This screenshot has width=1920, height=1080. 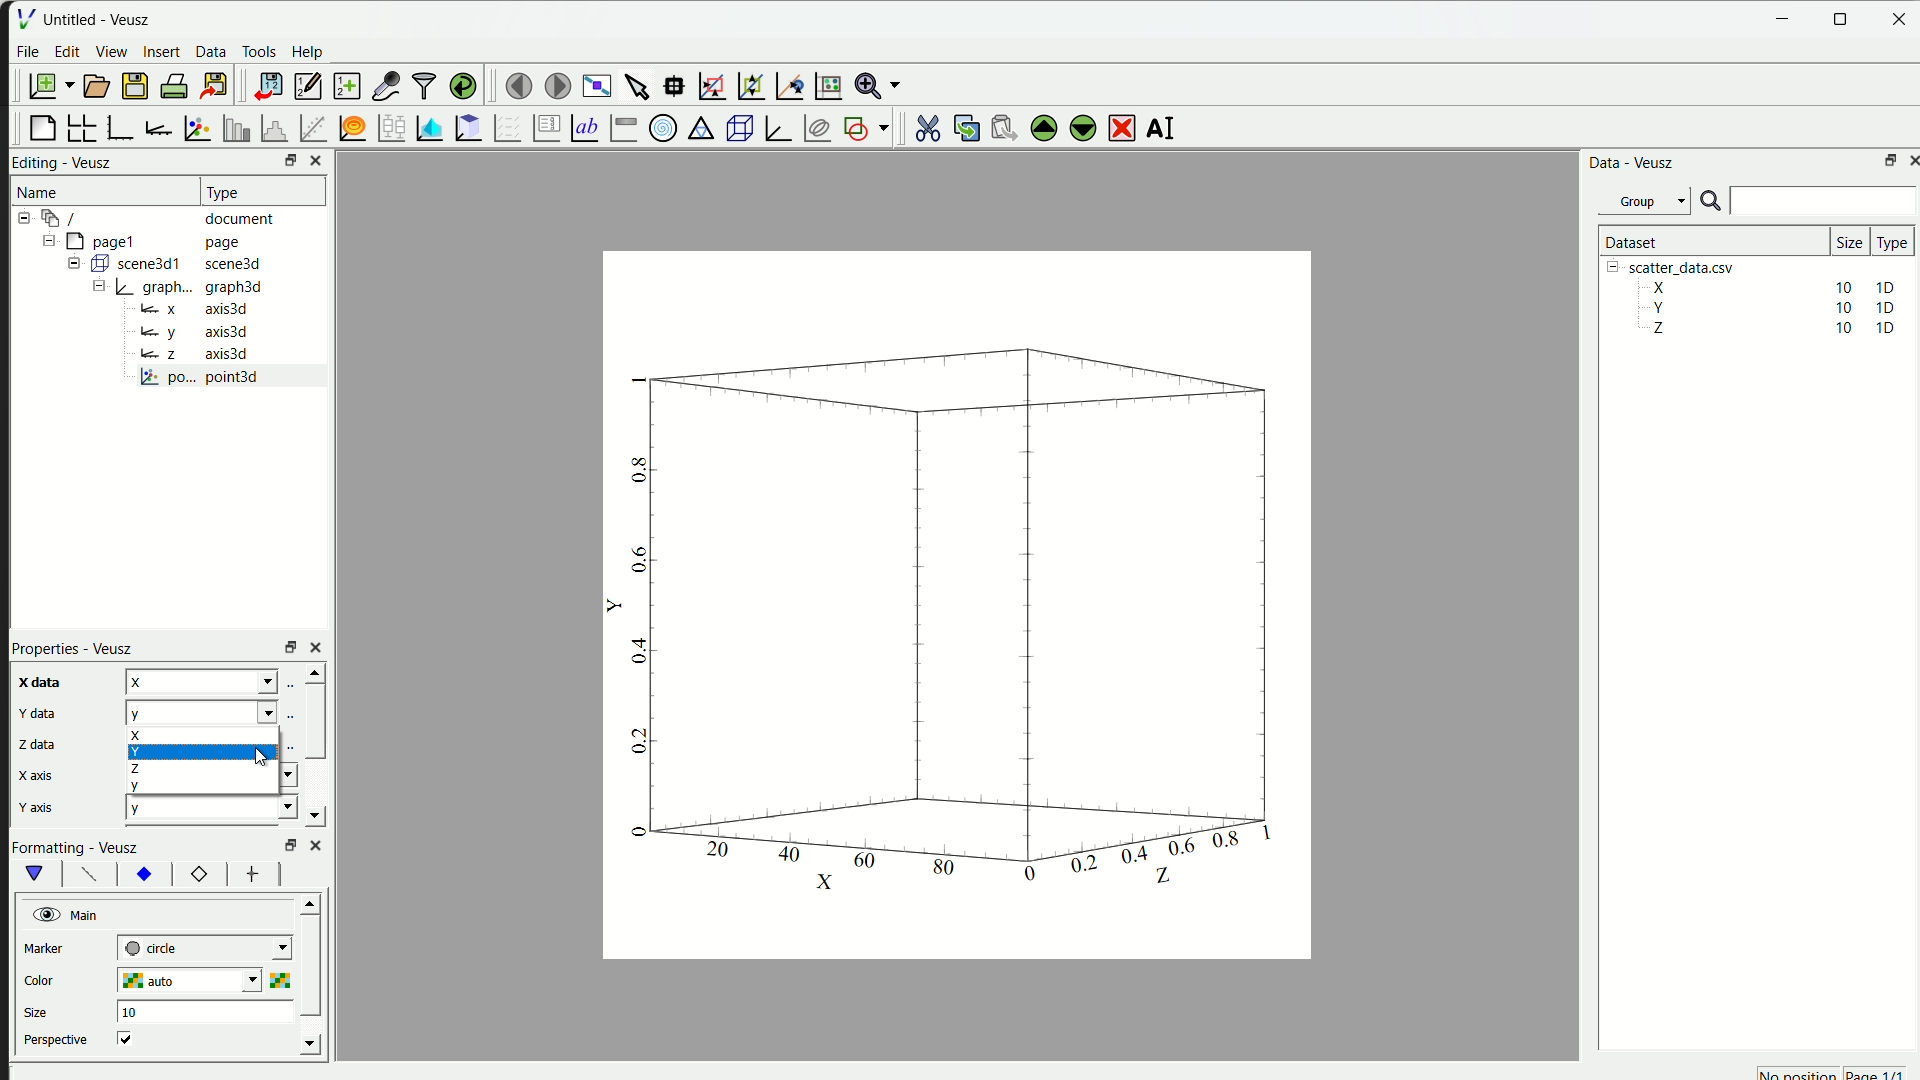 I want to click on | next-tick, so click(x=214, y=950).